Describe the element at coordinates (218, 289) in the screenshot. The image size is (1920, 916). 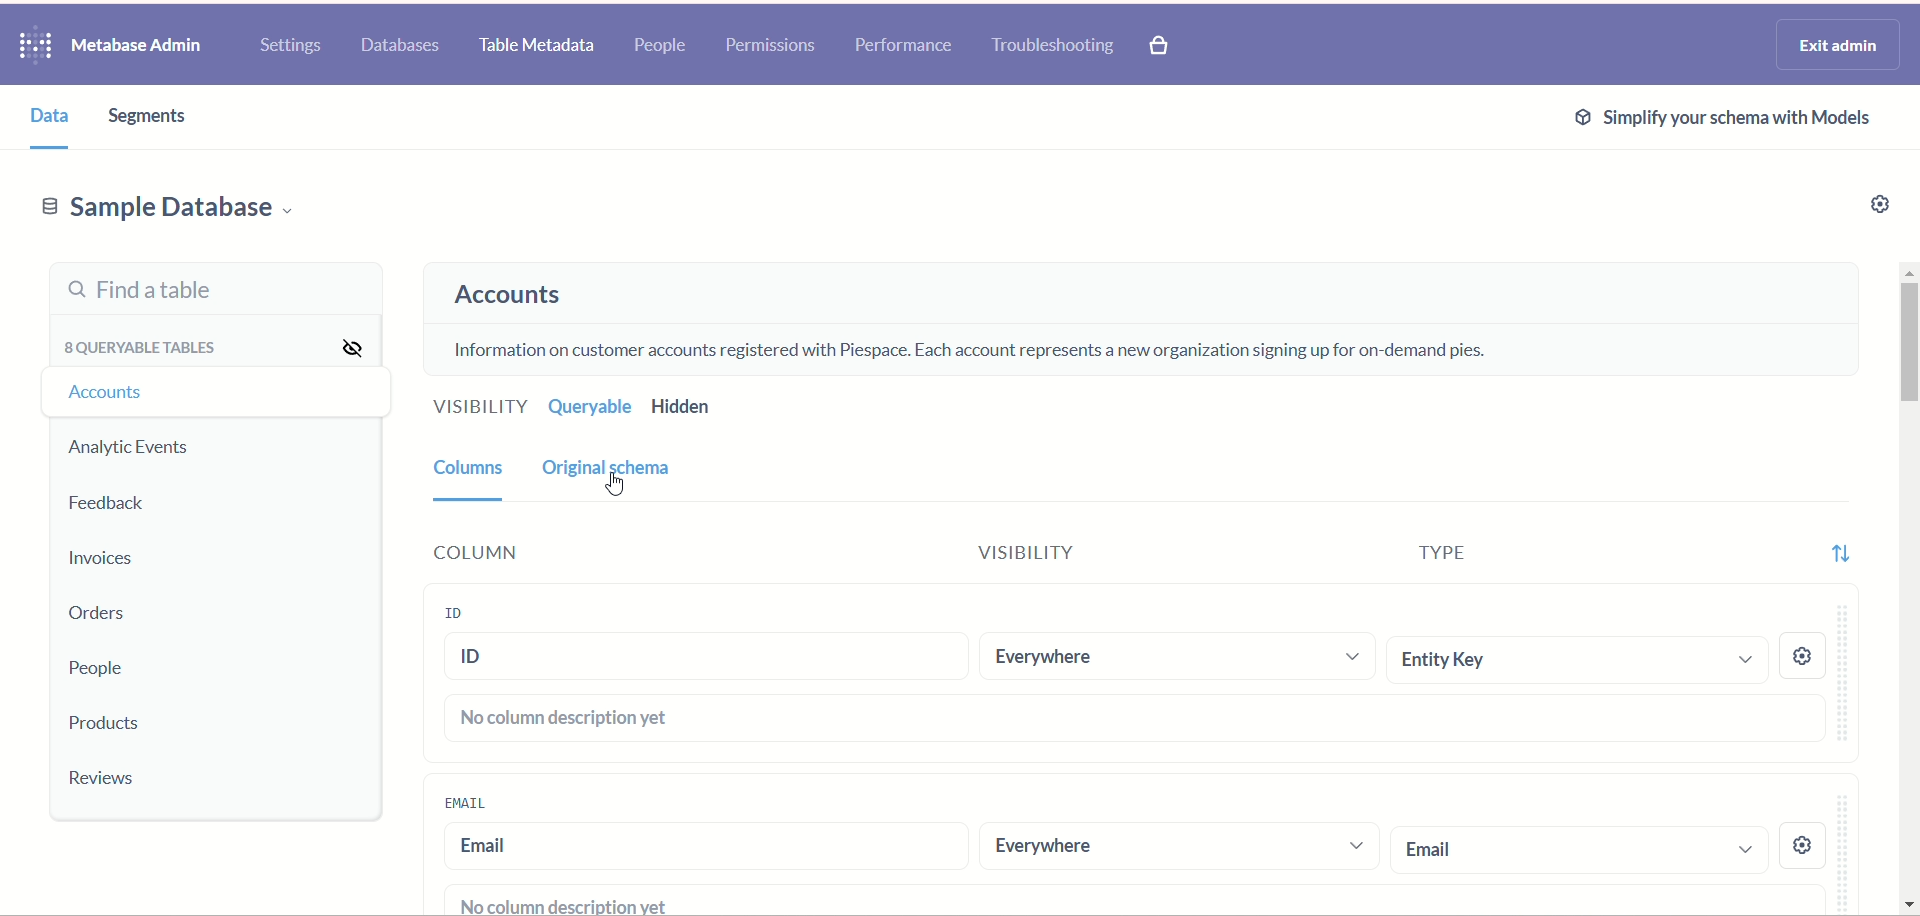
I see `find a table` at that location.